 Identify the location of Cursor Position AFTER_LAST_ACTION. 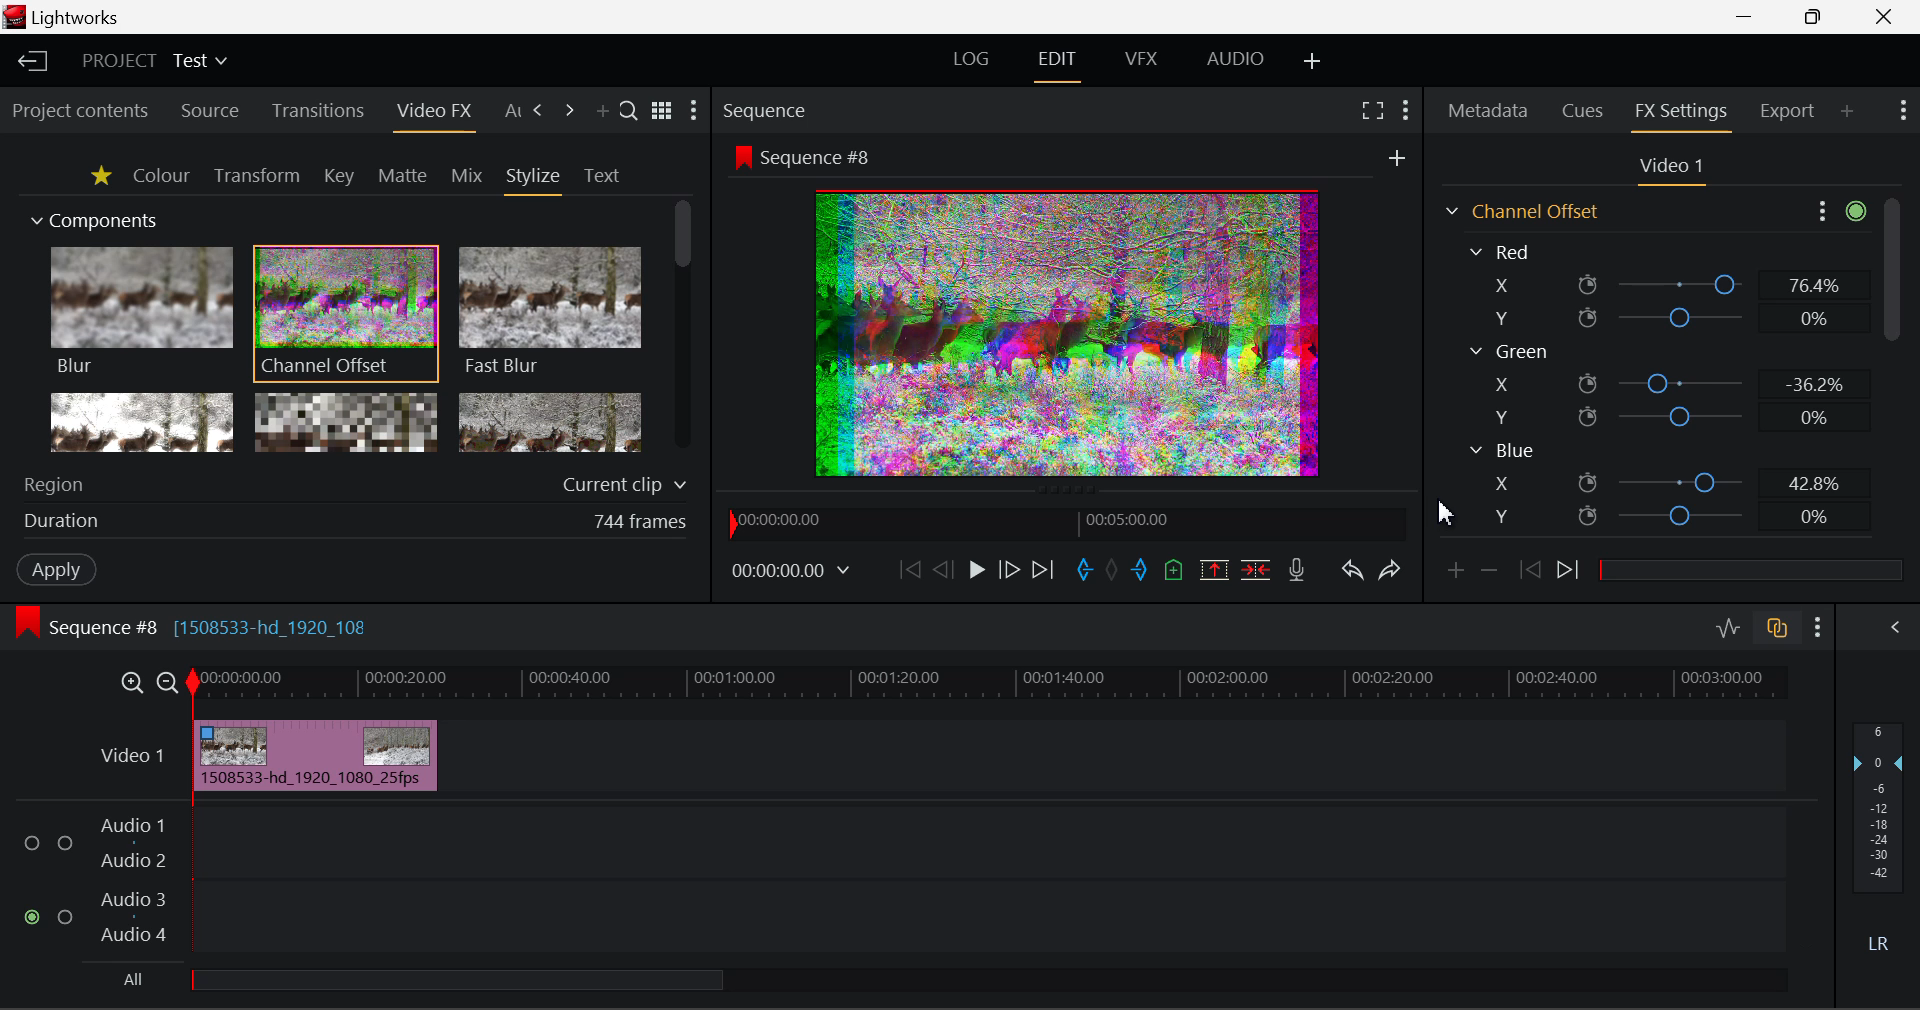
(1444, 514).